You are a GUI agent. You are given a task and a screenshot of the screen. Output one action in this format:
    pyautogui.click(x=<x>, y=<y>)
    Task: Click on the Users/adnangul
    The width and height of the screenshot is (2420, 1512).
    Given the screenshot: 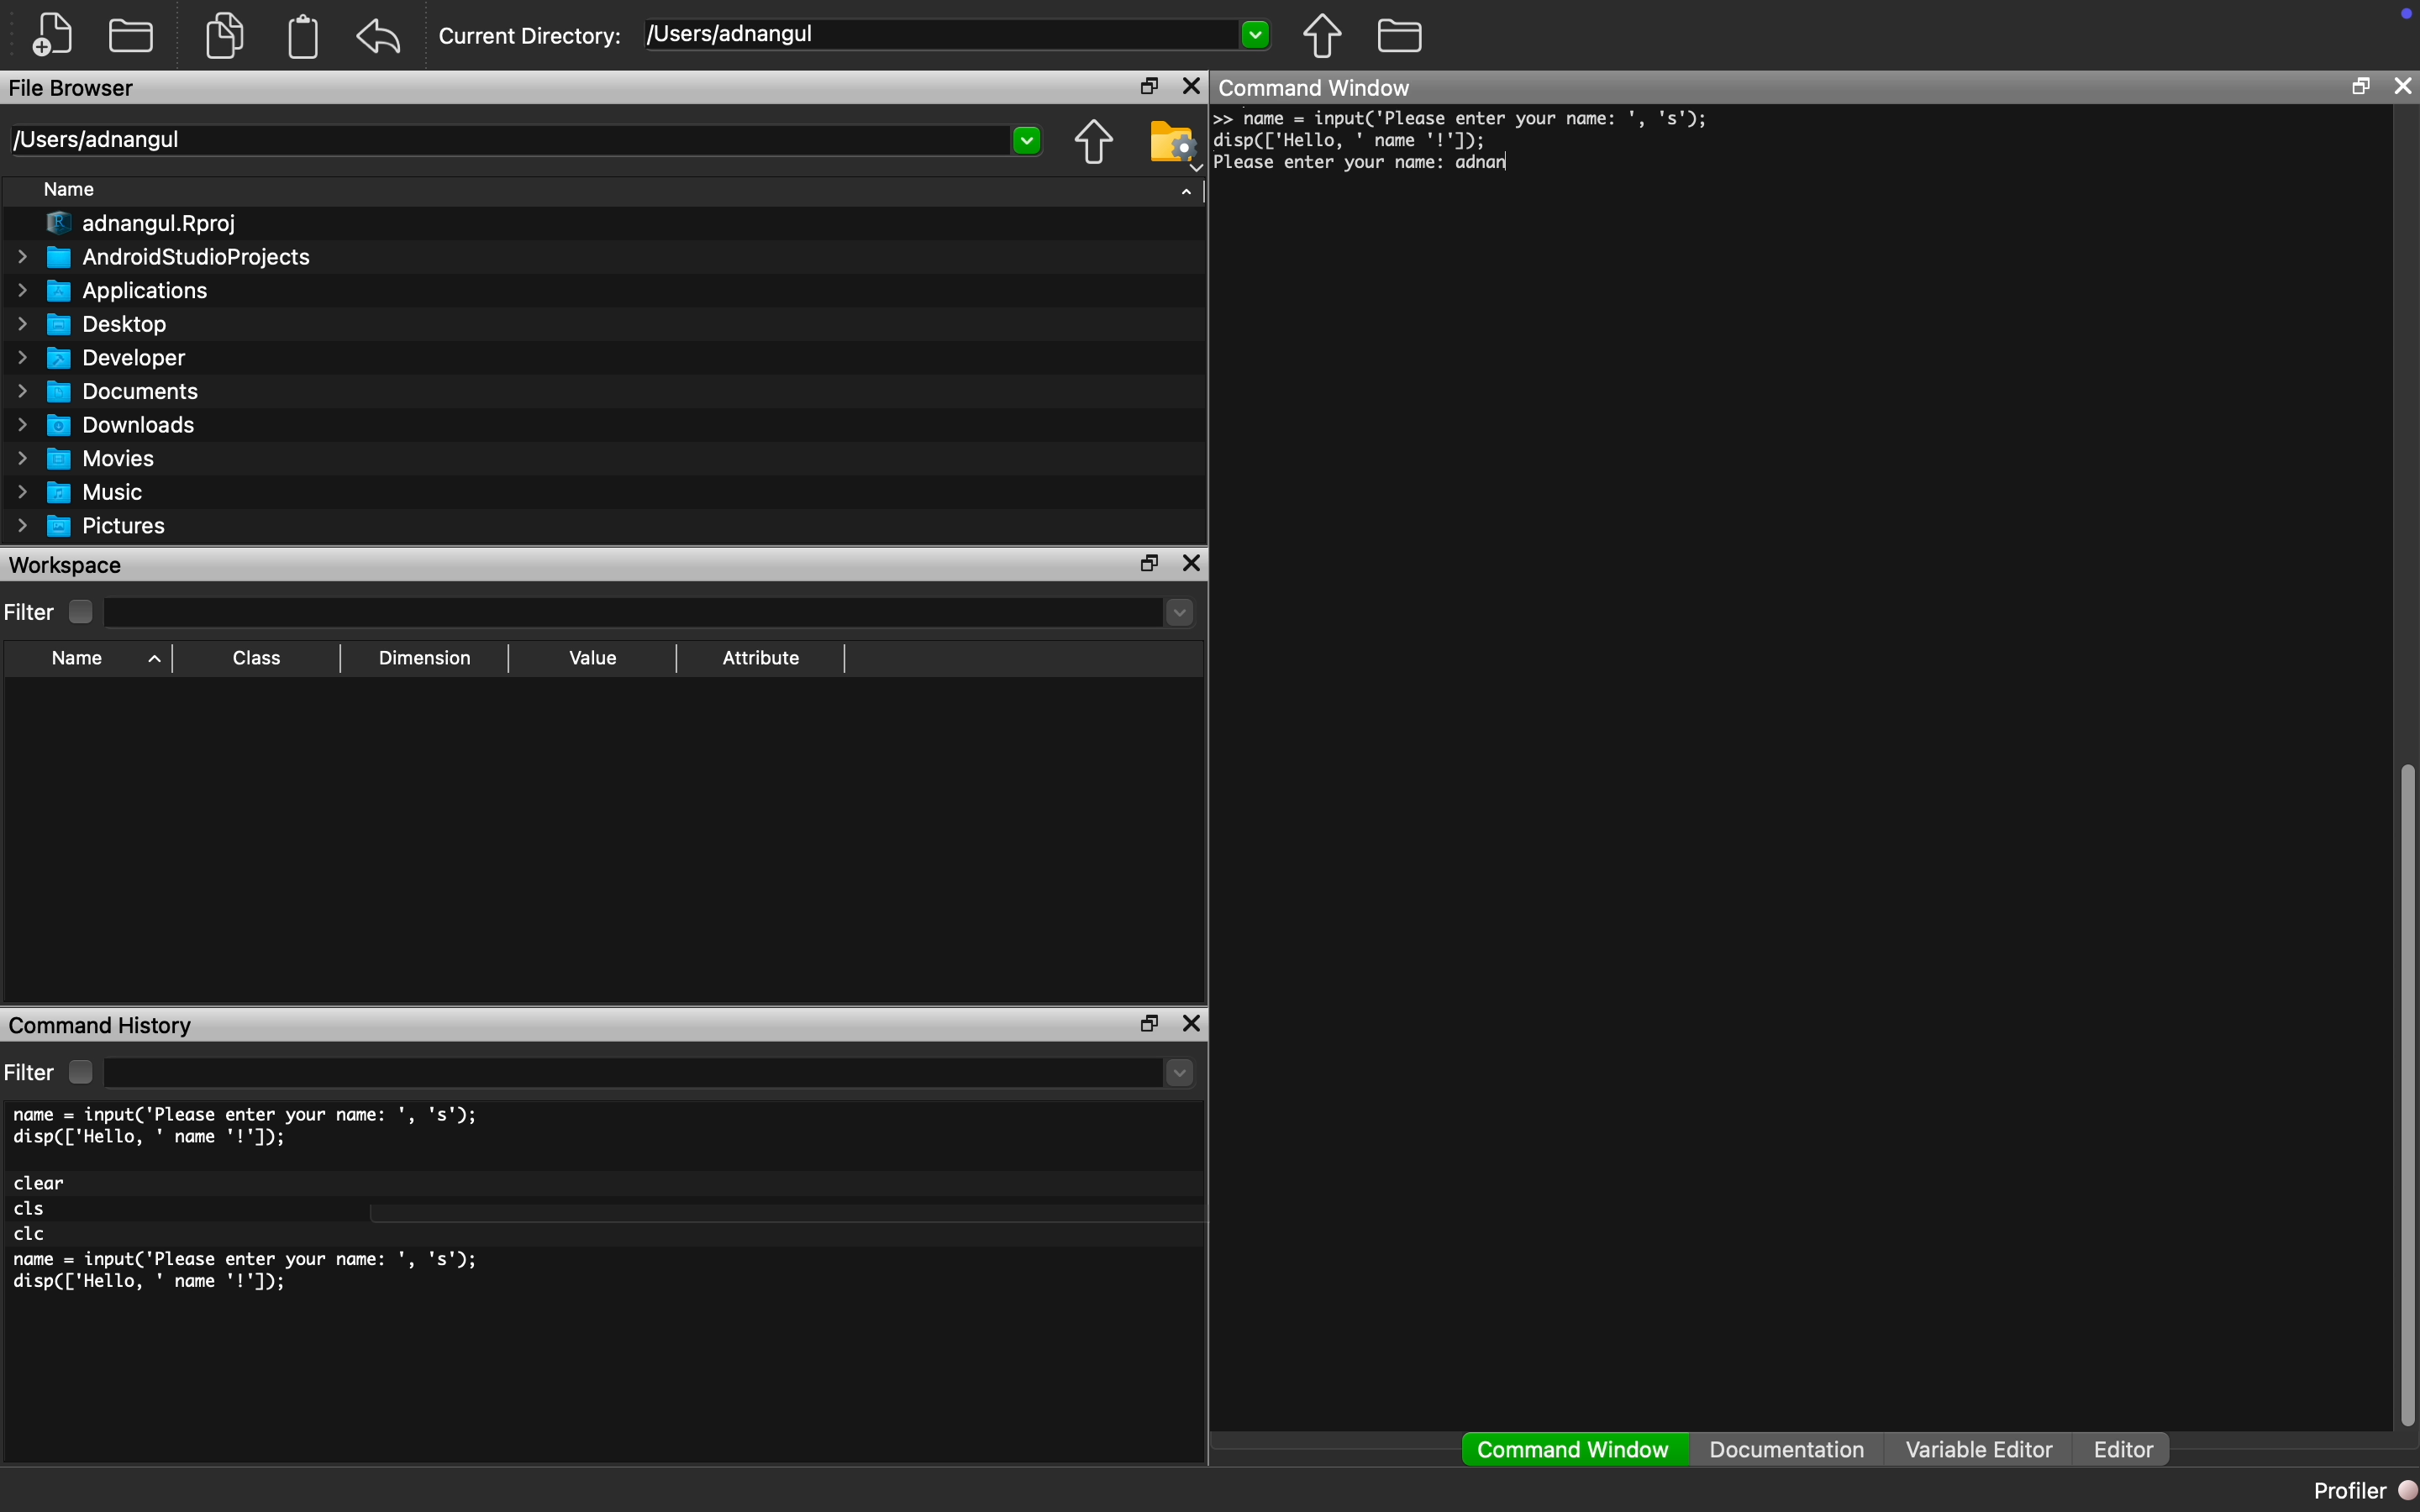 What is the action you would take?
    pyautogui.click(x=95, y=140)
    